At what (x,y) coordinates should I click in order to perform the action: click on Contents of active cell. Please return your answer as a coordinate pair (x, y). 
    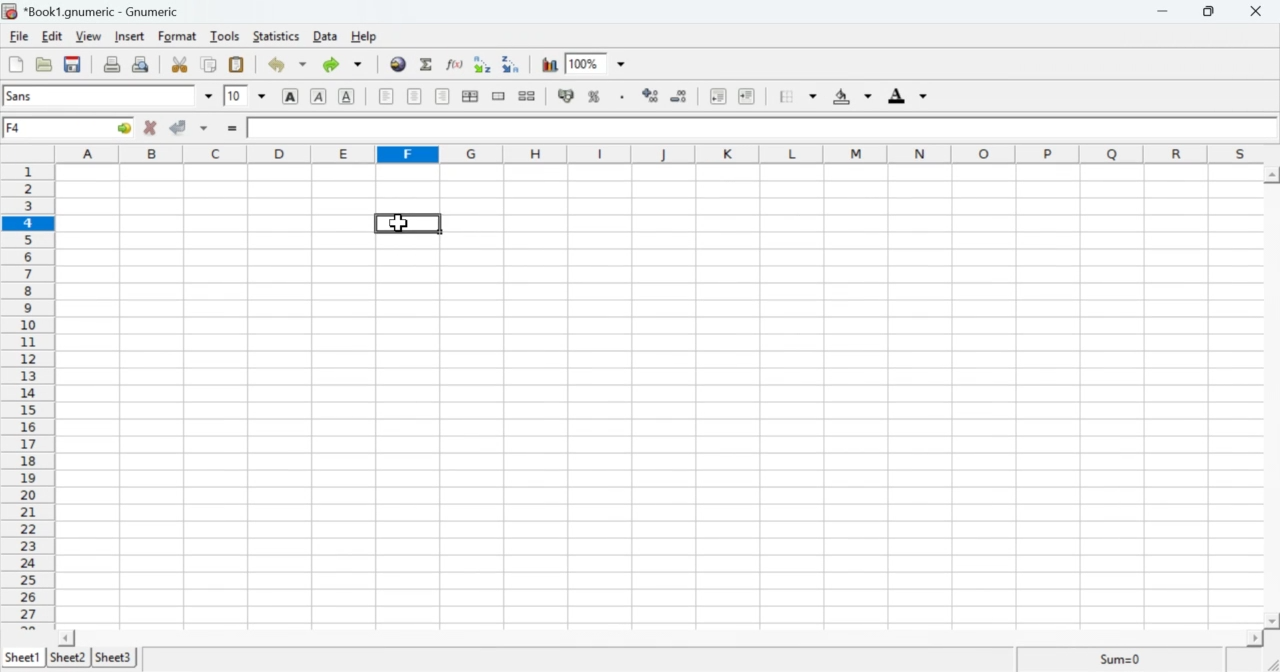
    Looking at the image, I should click on (754, 127).